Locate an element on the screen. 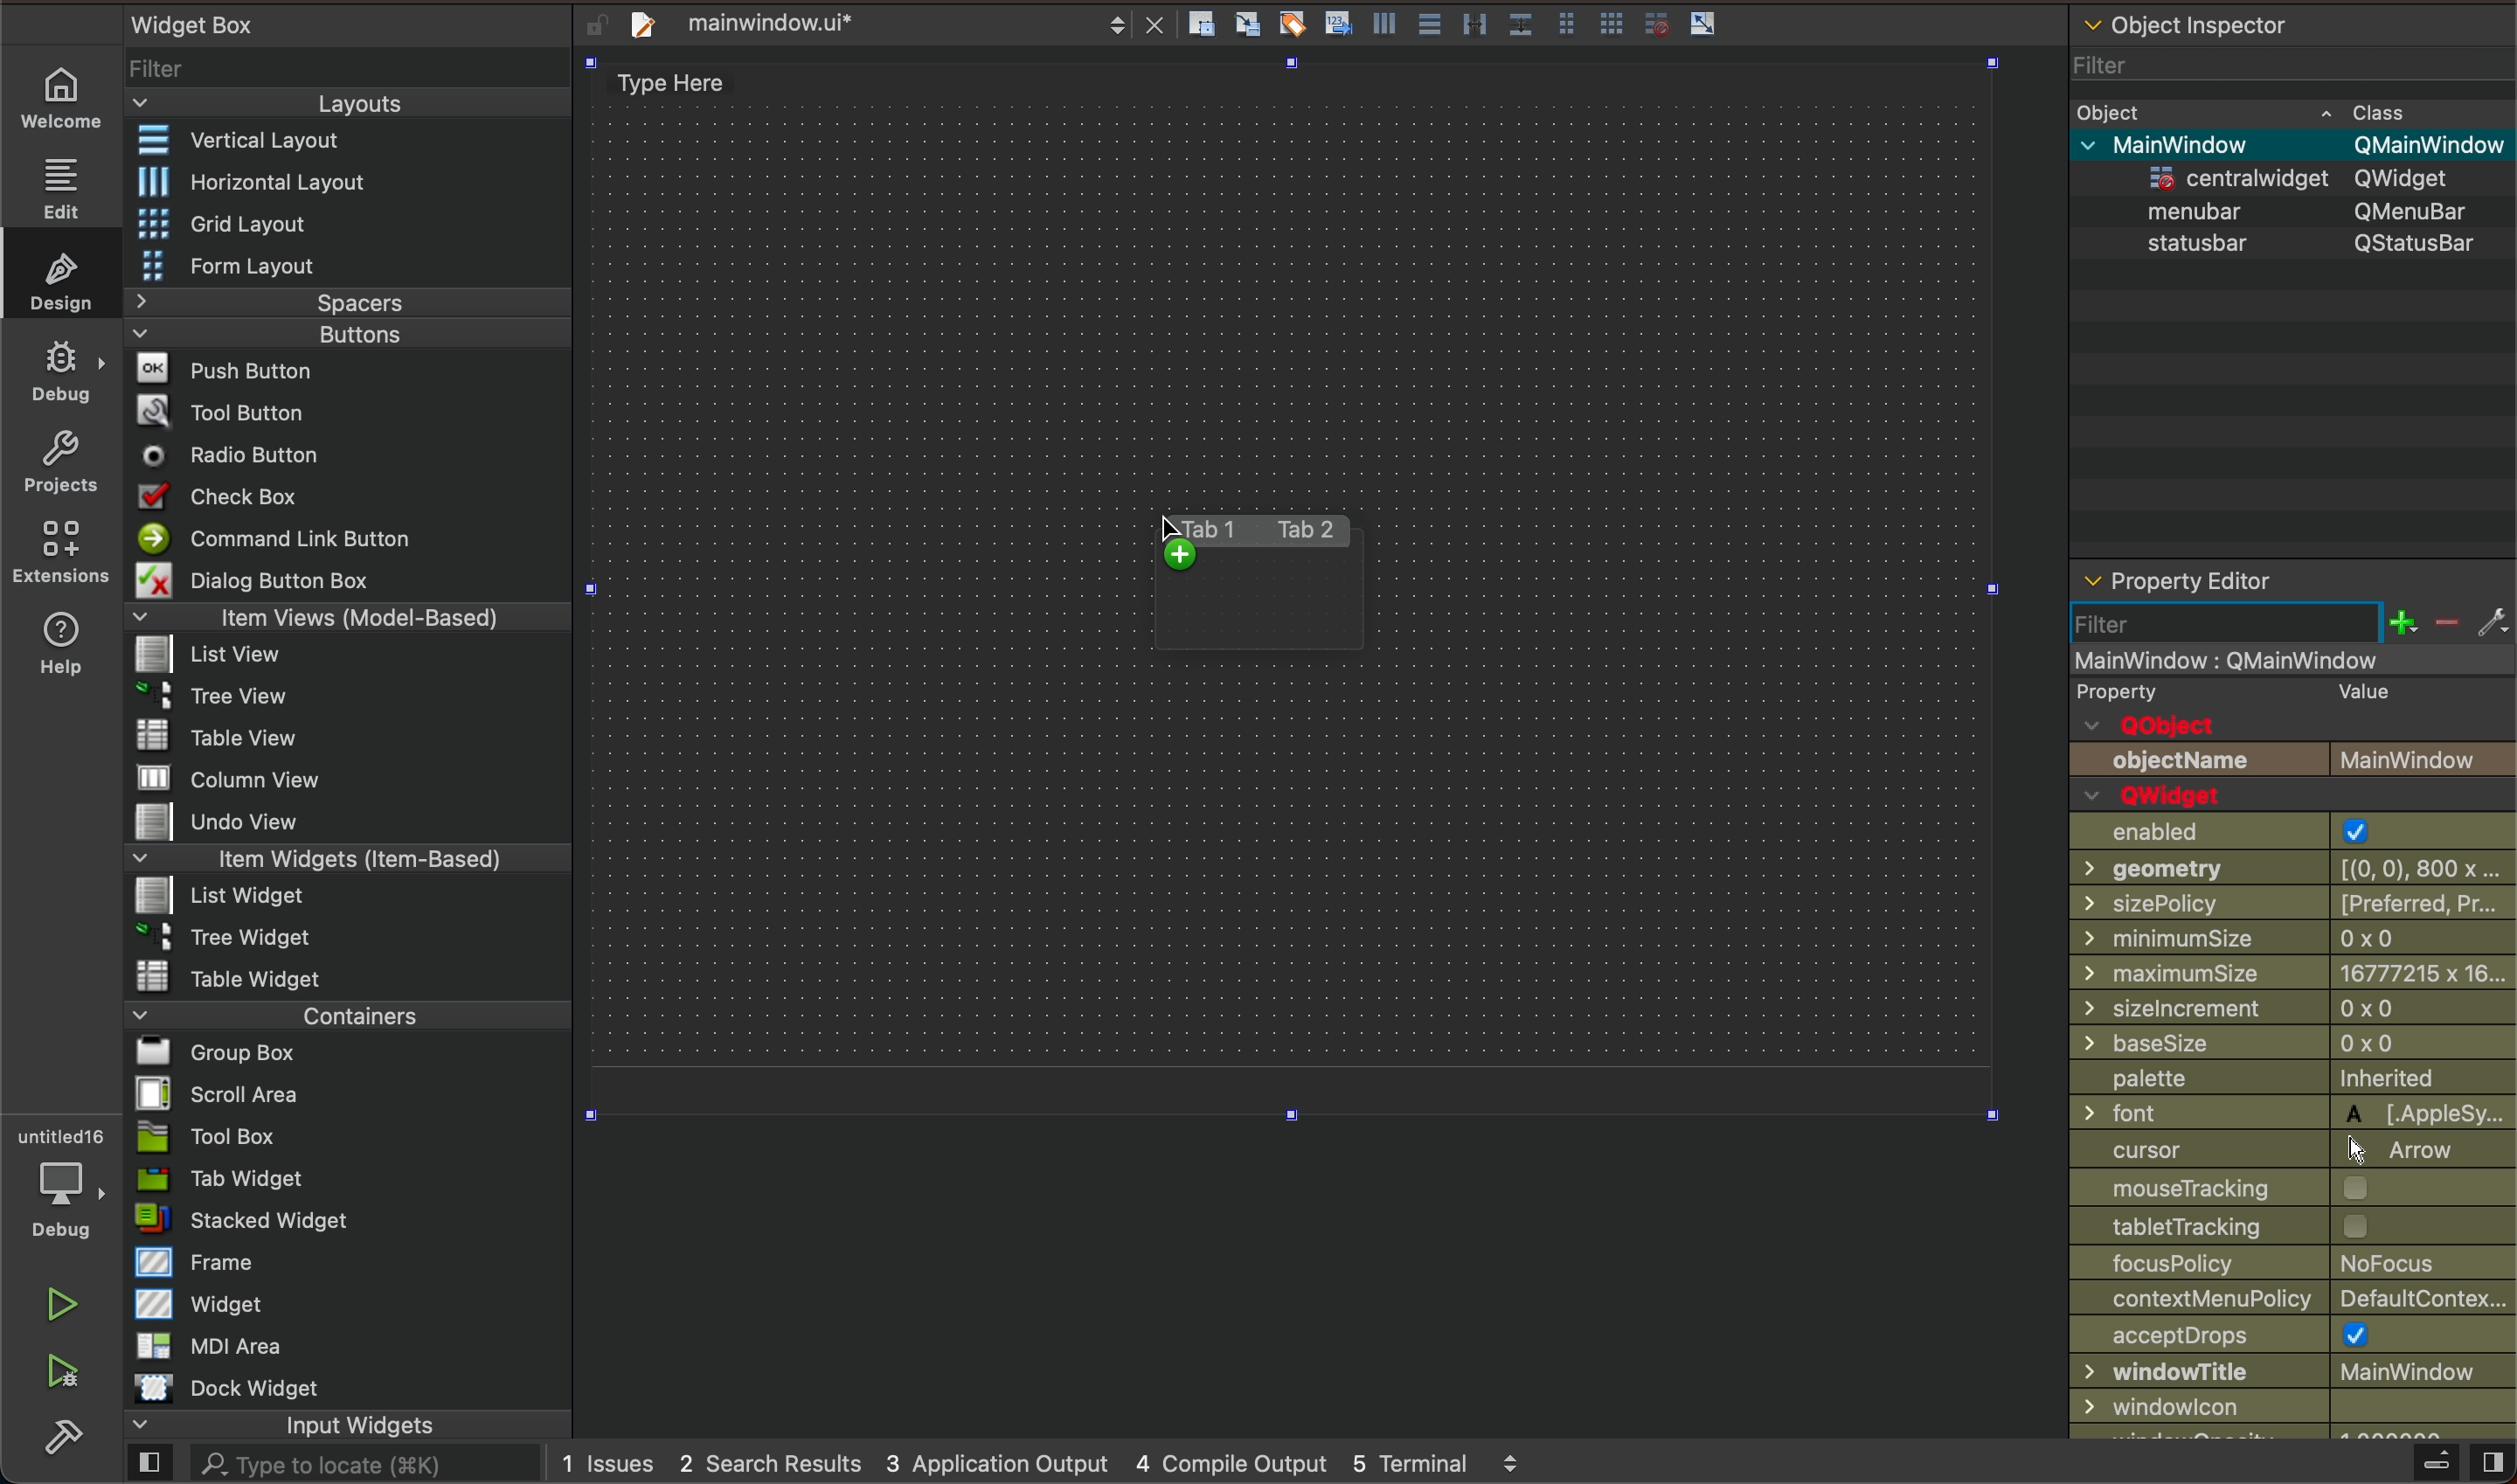  filter section is located at coordinates (2294, 622).